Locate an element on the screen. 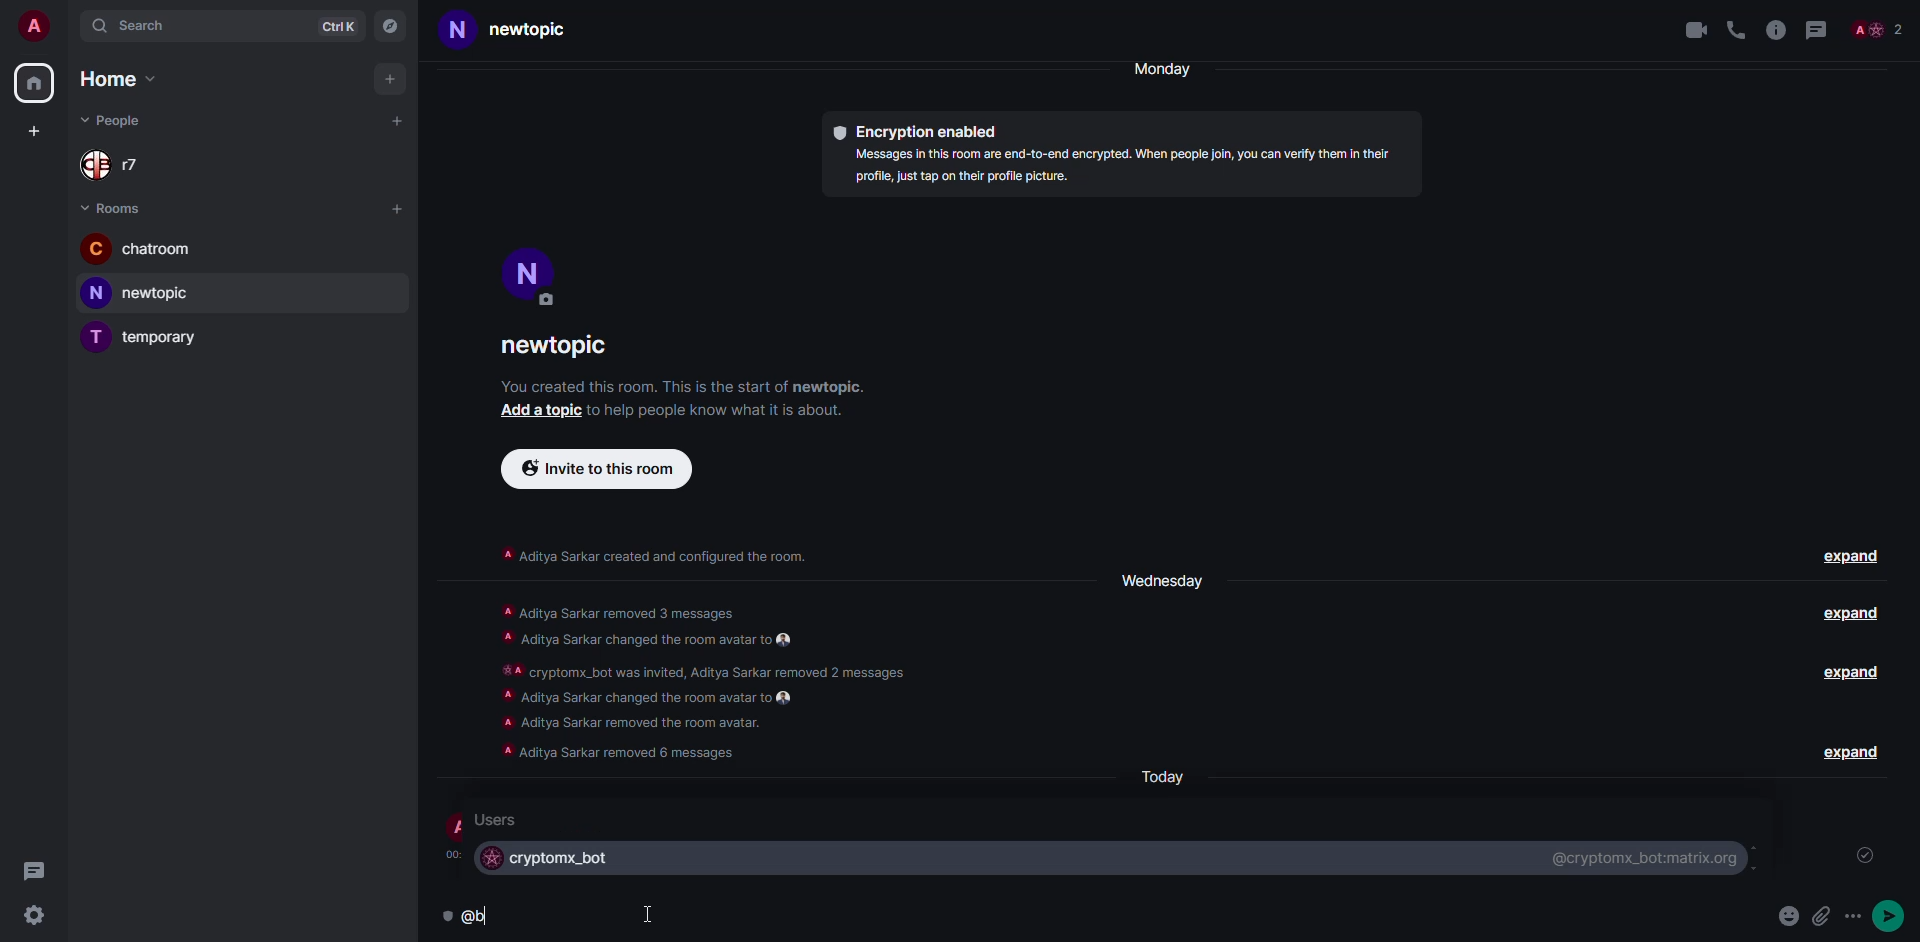 This screenshot has height=942, width=1920. home is located at coordinates (114, 79).